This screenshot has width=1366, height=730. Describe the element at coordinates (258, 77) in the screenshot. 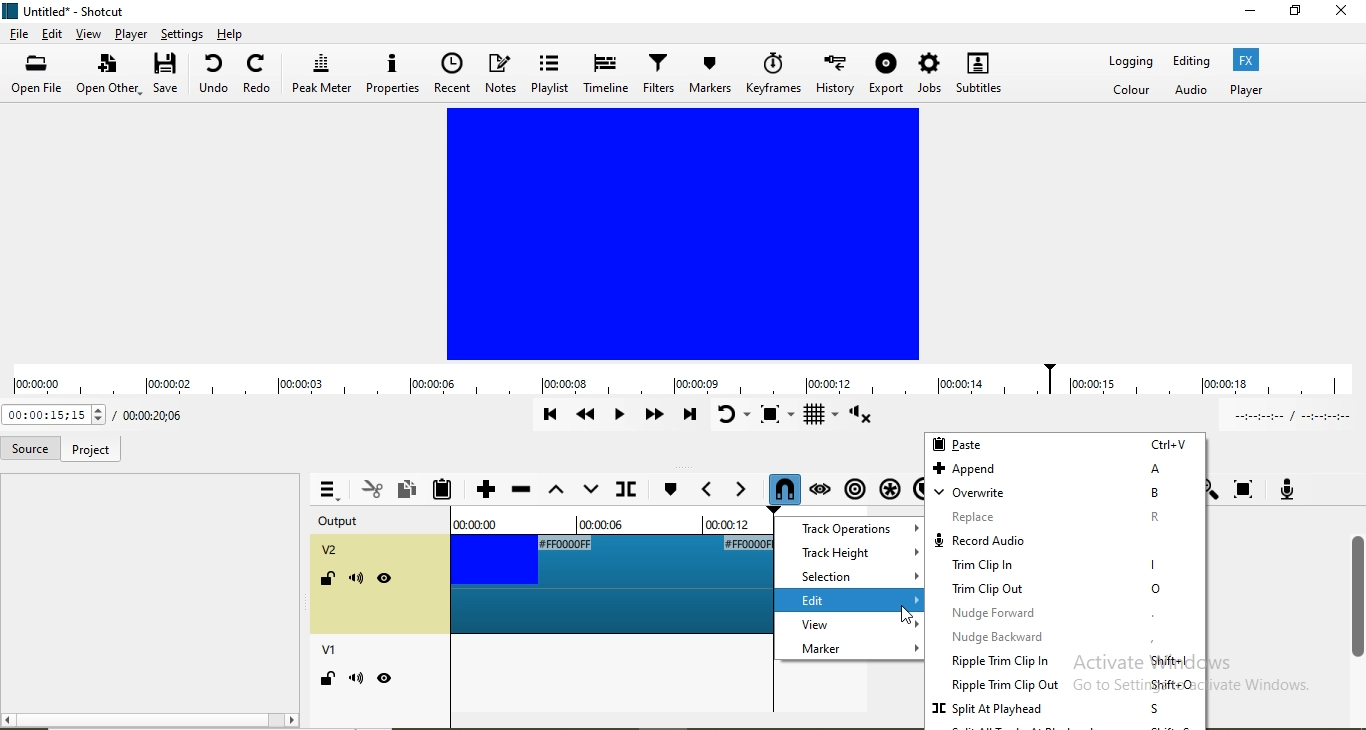

I see `redo` at that location.